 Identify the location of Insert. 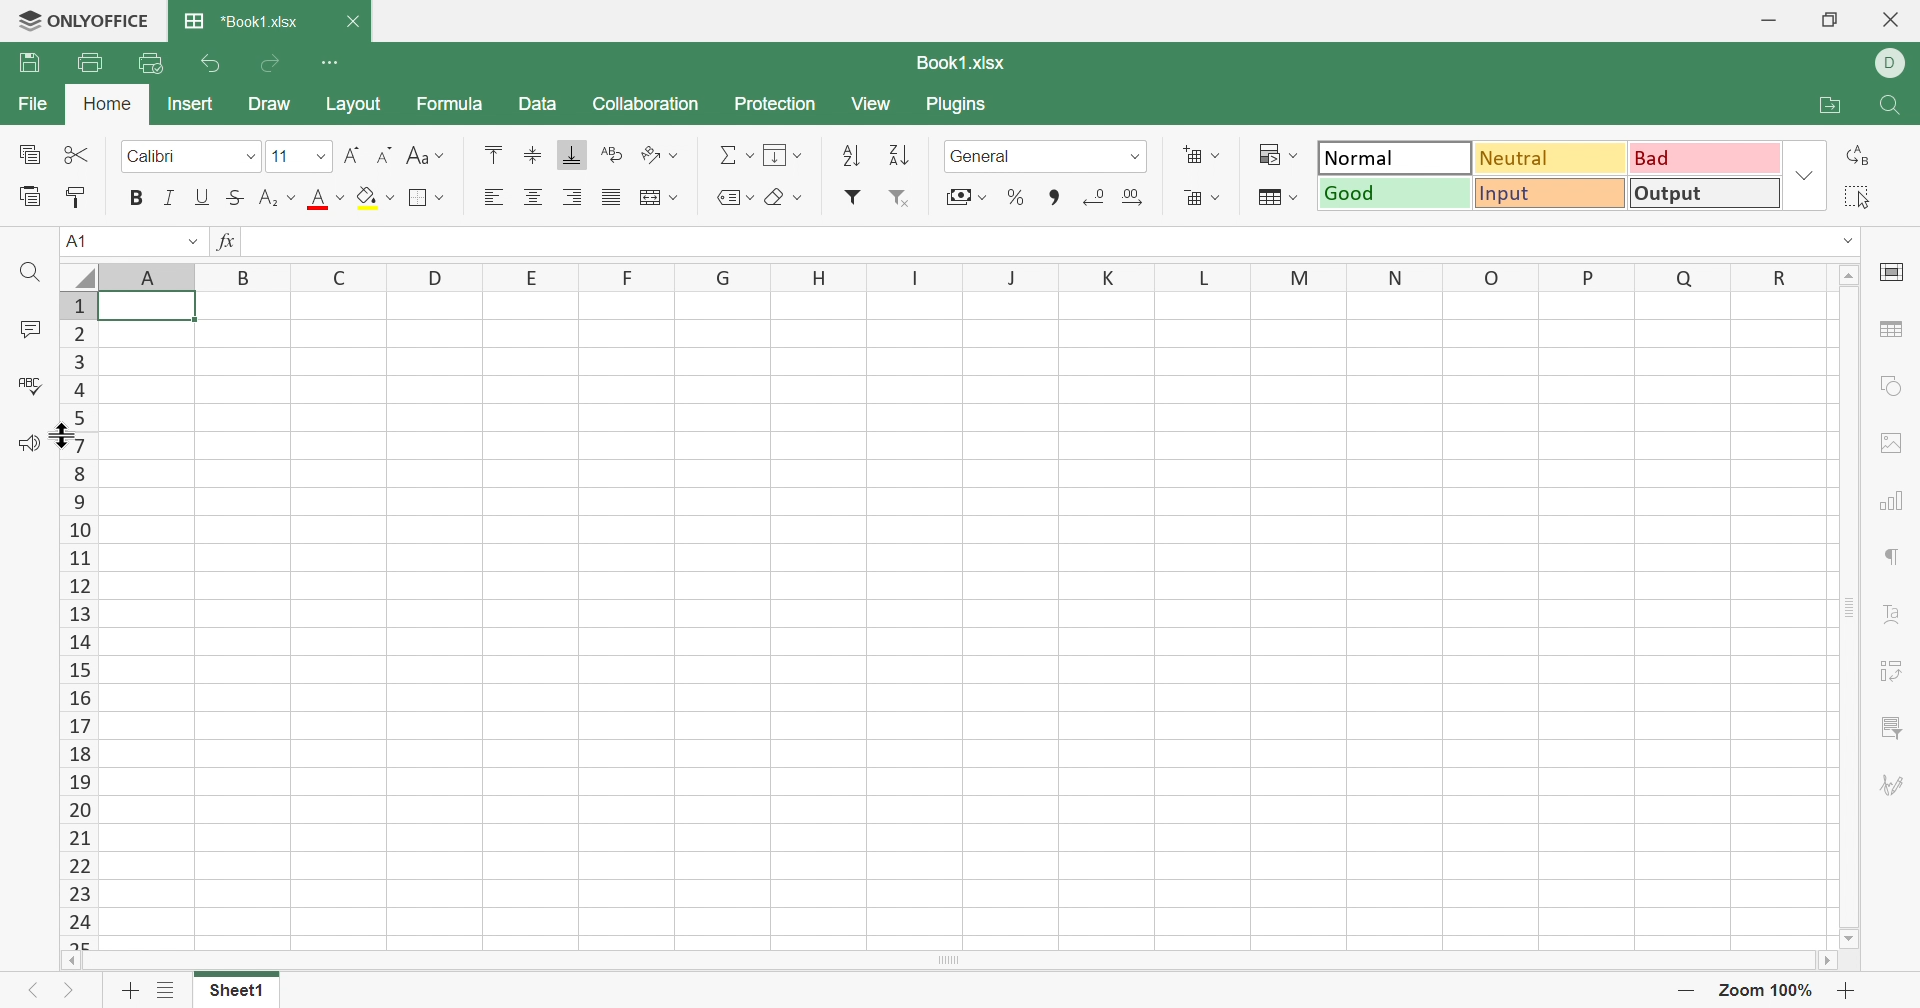
(190, 104).